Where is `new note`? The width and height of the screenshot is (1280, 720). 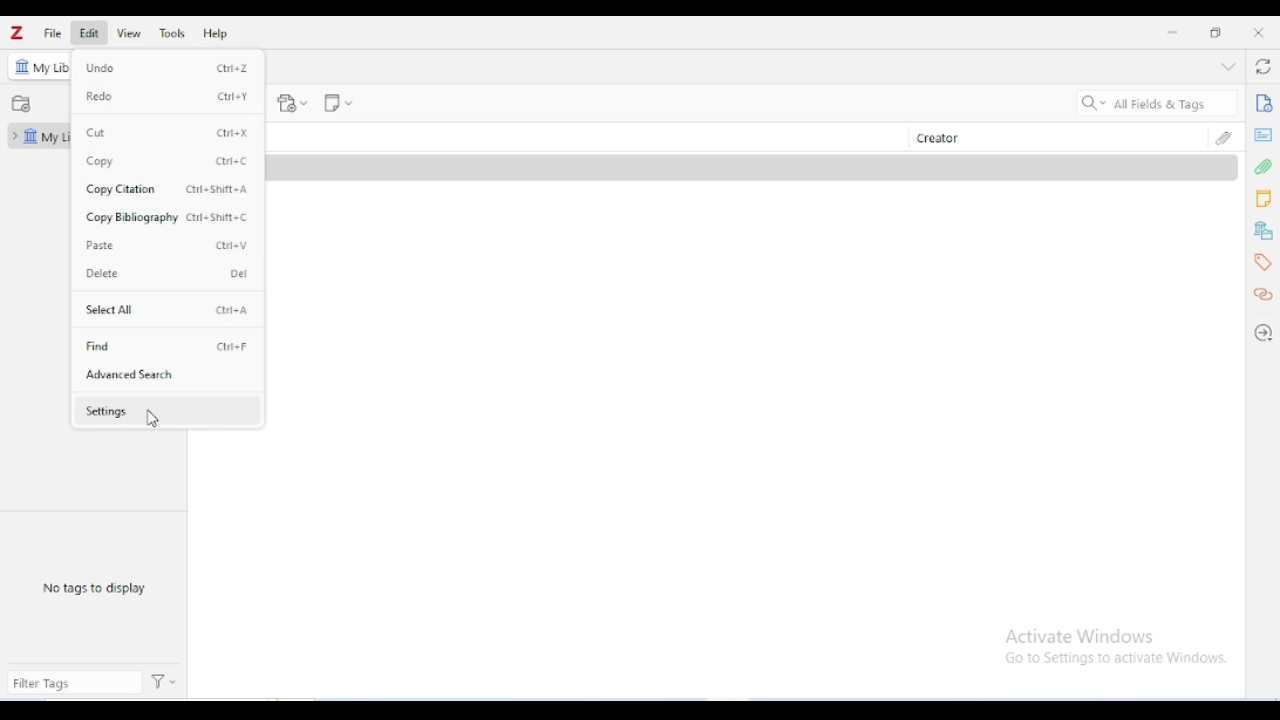 new note is located at coordinates (338, 103).